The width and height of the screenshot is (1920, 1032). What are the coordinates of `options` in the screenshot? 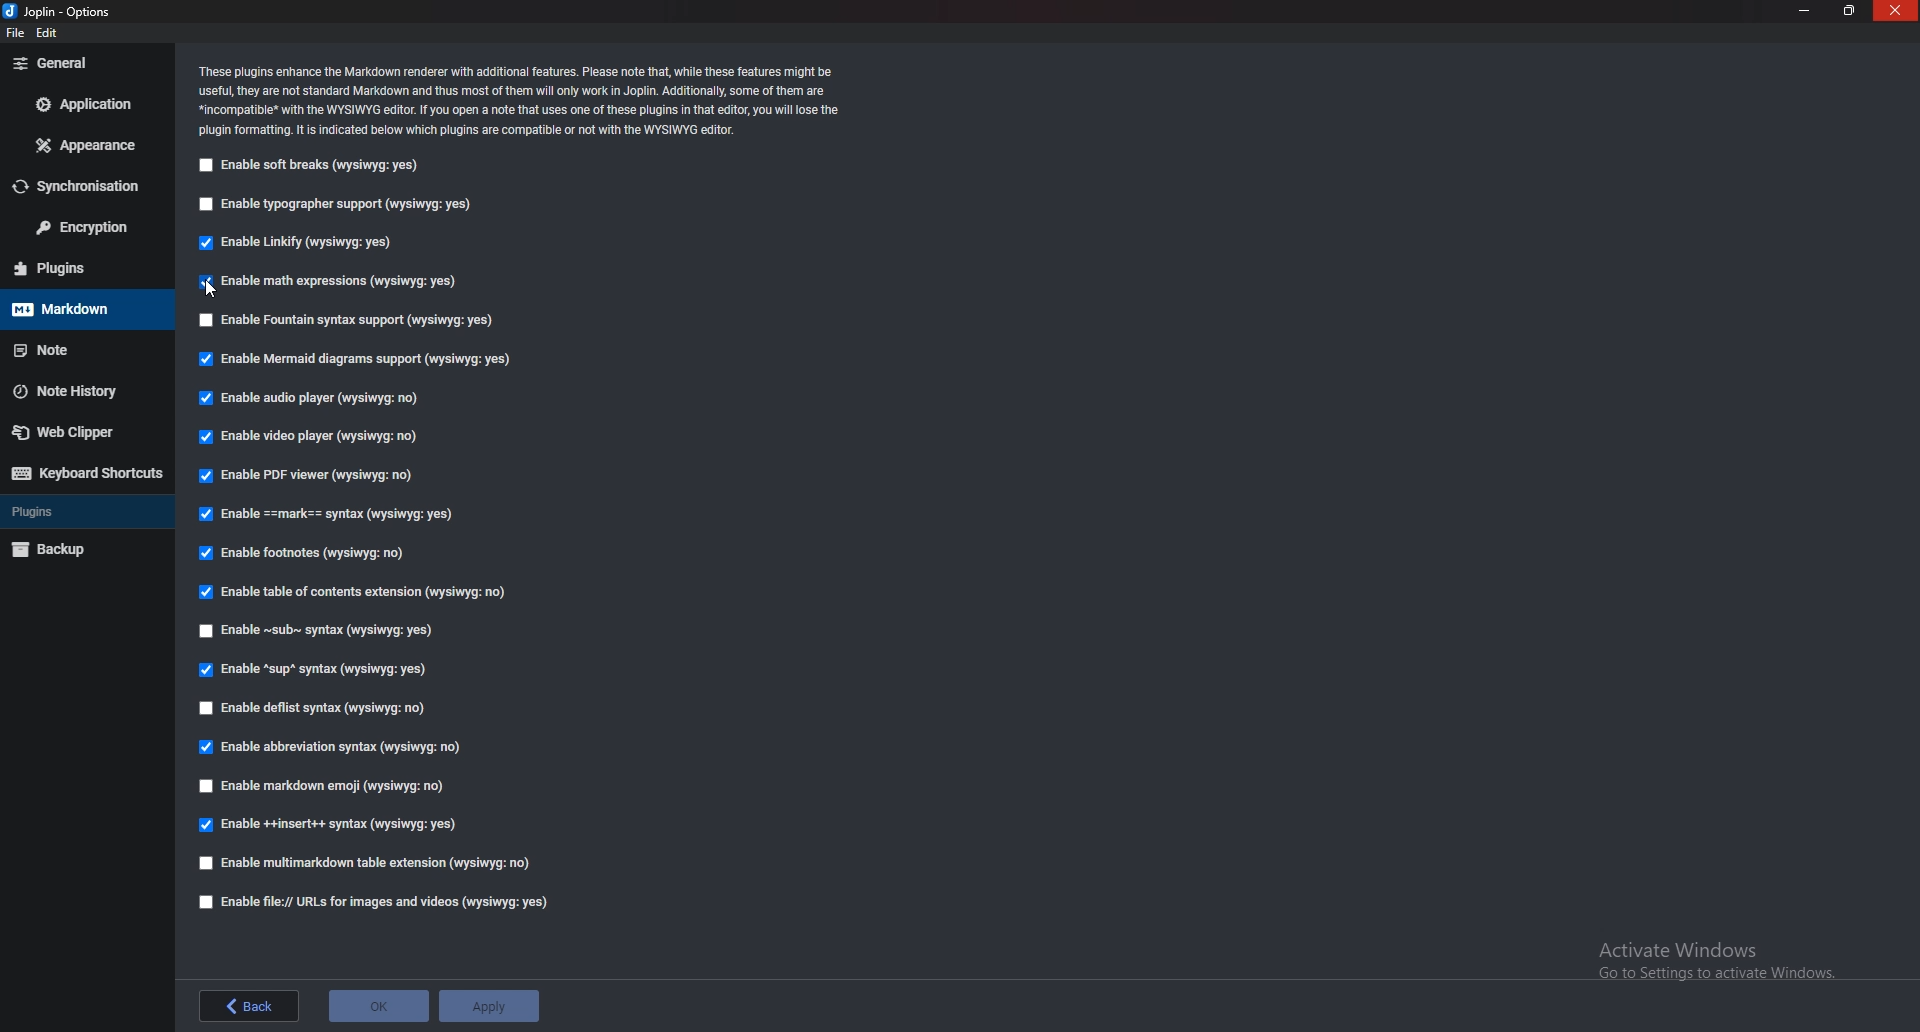 It's located at (62, 10).